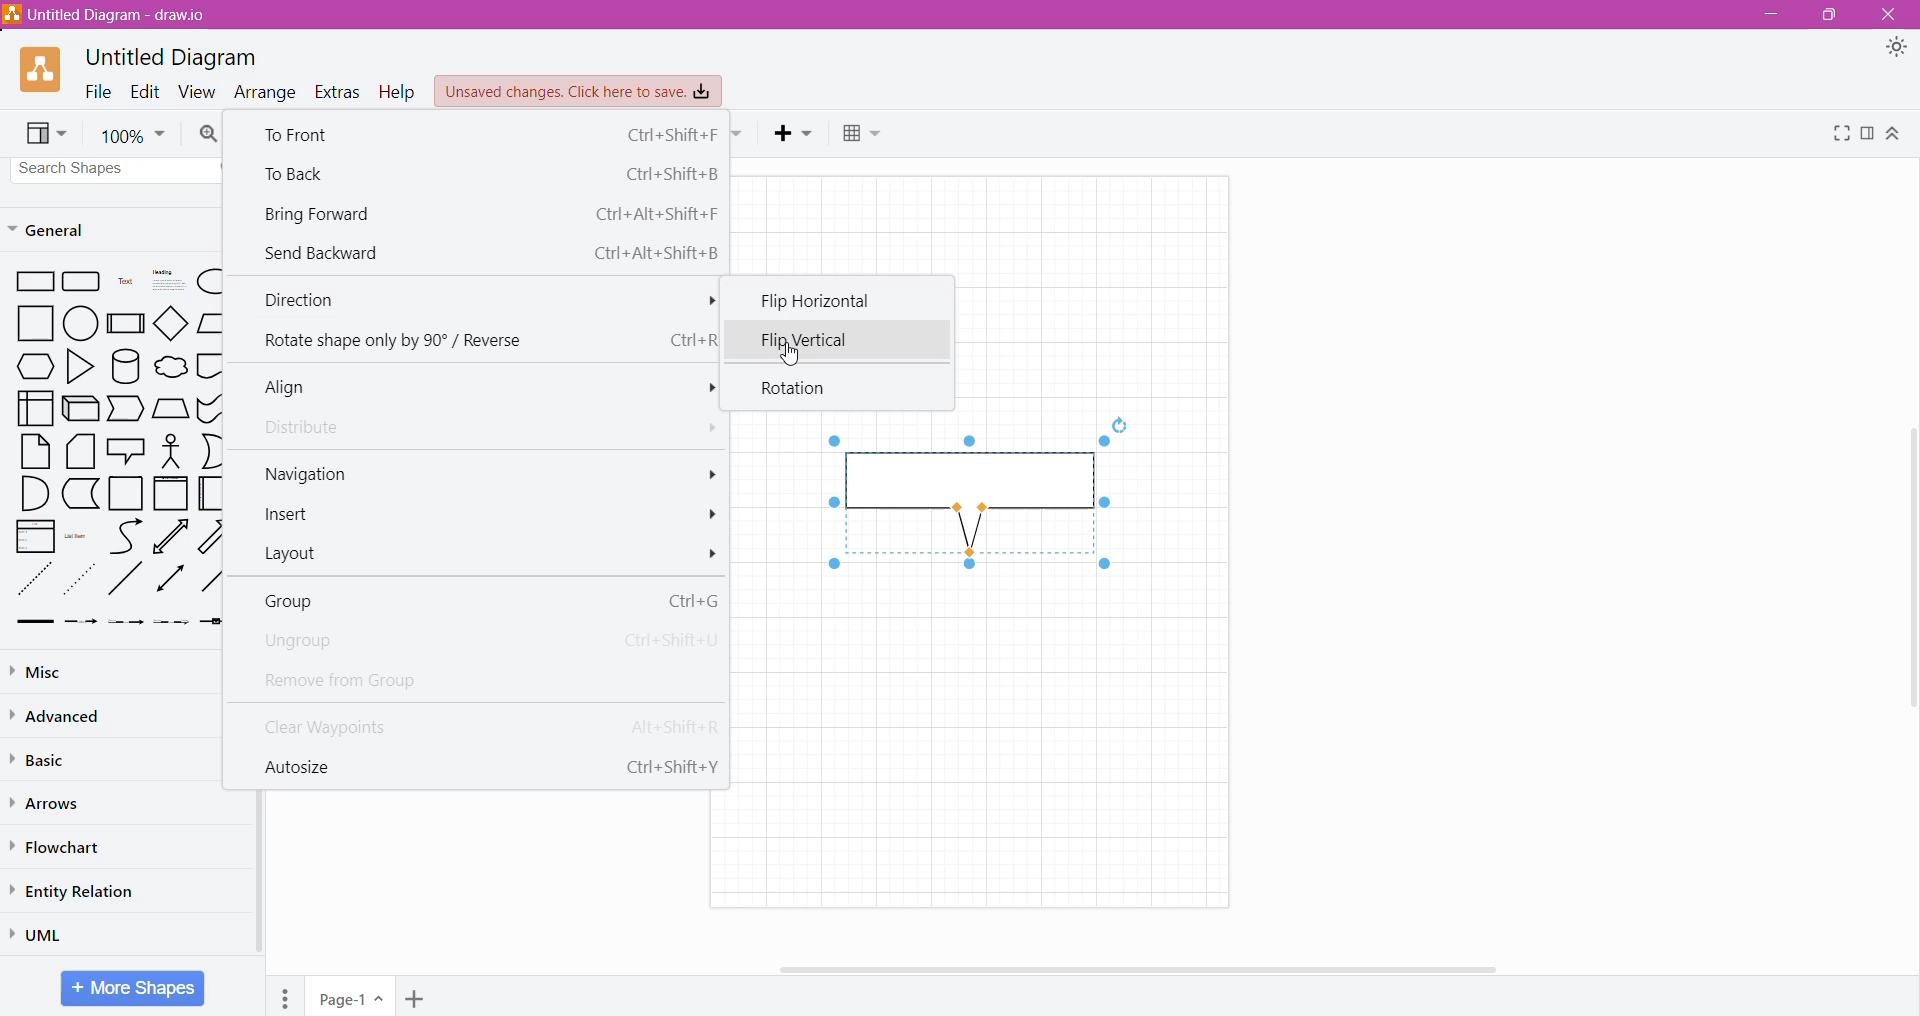 This screenshot has height=1016, width=1920. I want to click on Extras, so click(339, 93).